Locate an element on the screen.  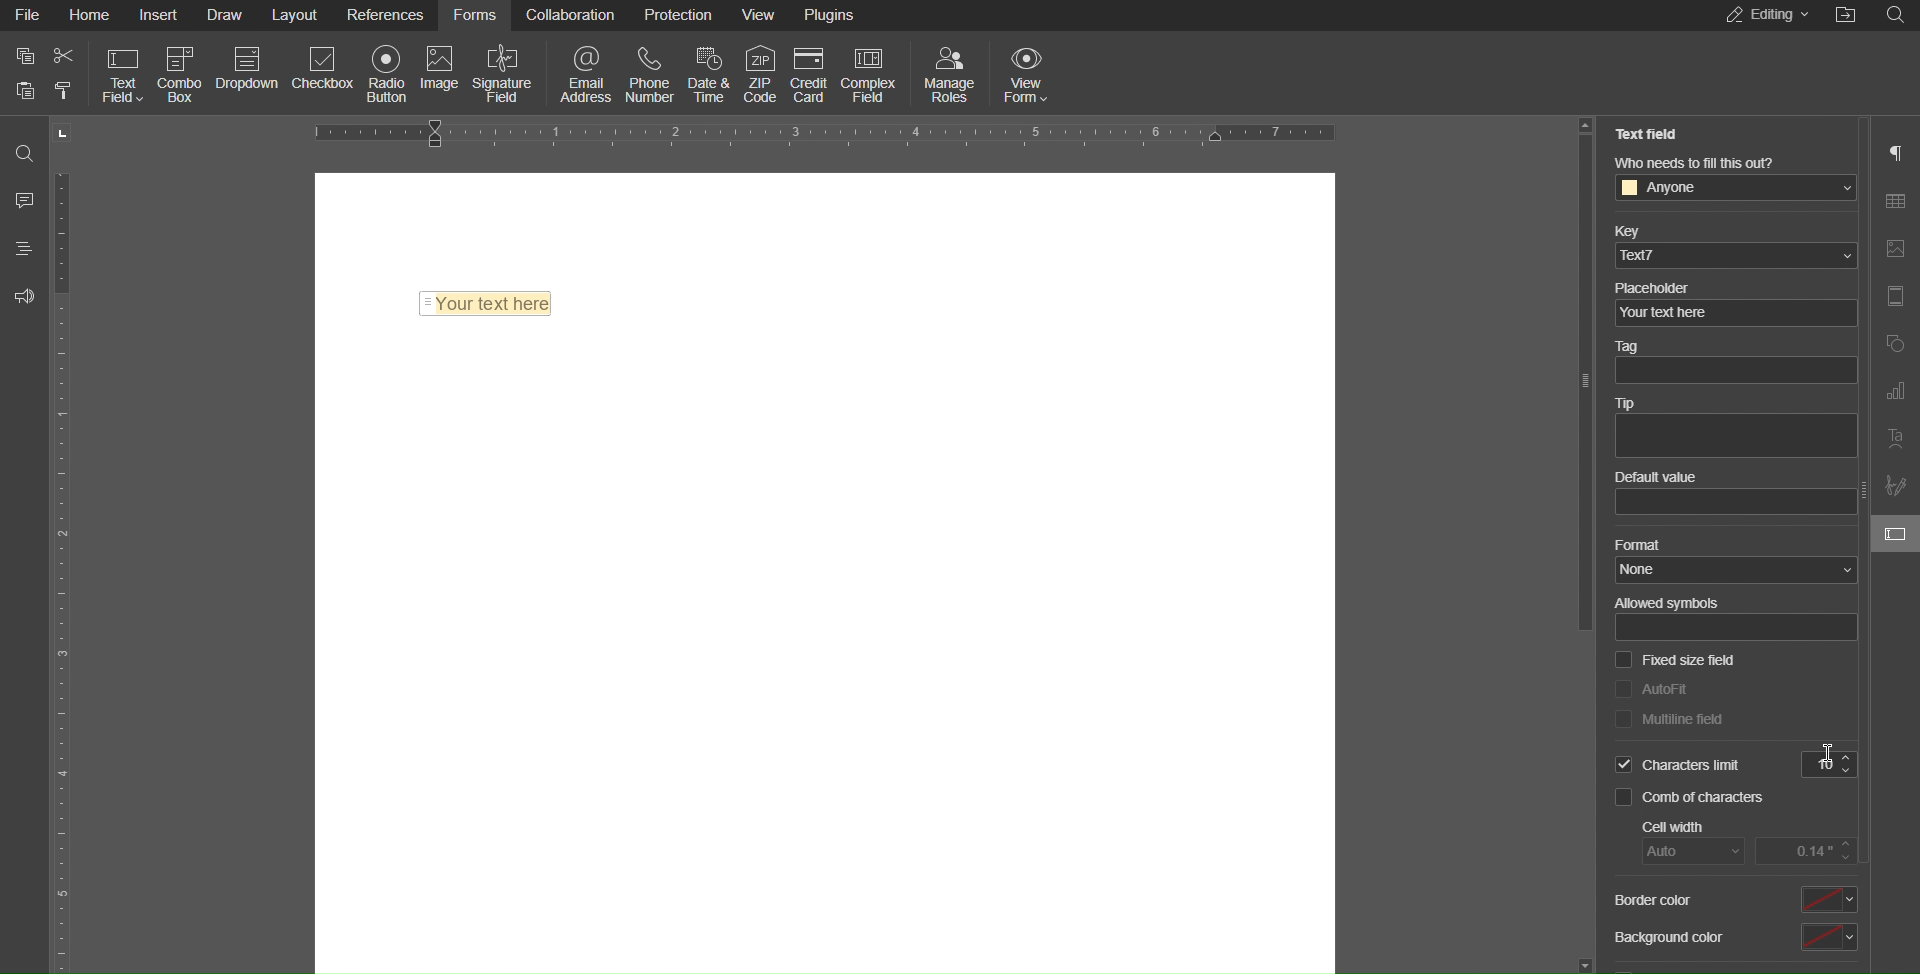
Paragraph Settings is located at coordinates (1897, 152).